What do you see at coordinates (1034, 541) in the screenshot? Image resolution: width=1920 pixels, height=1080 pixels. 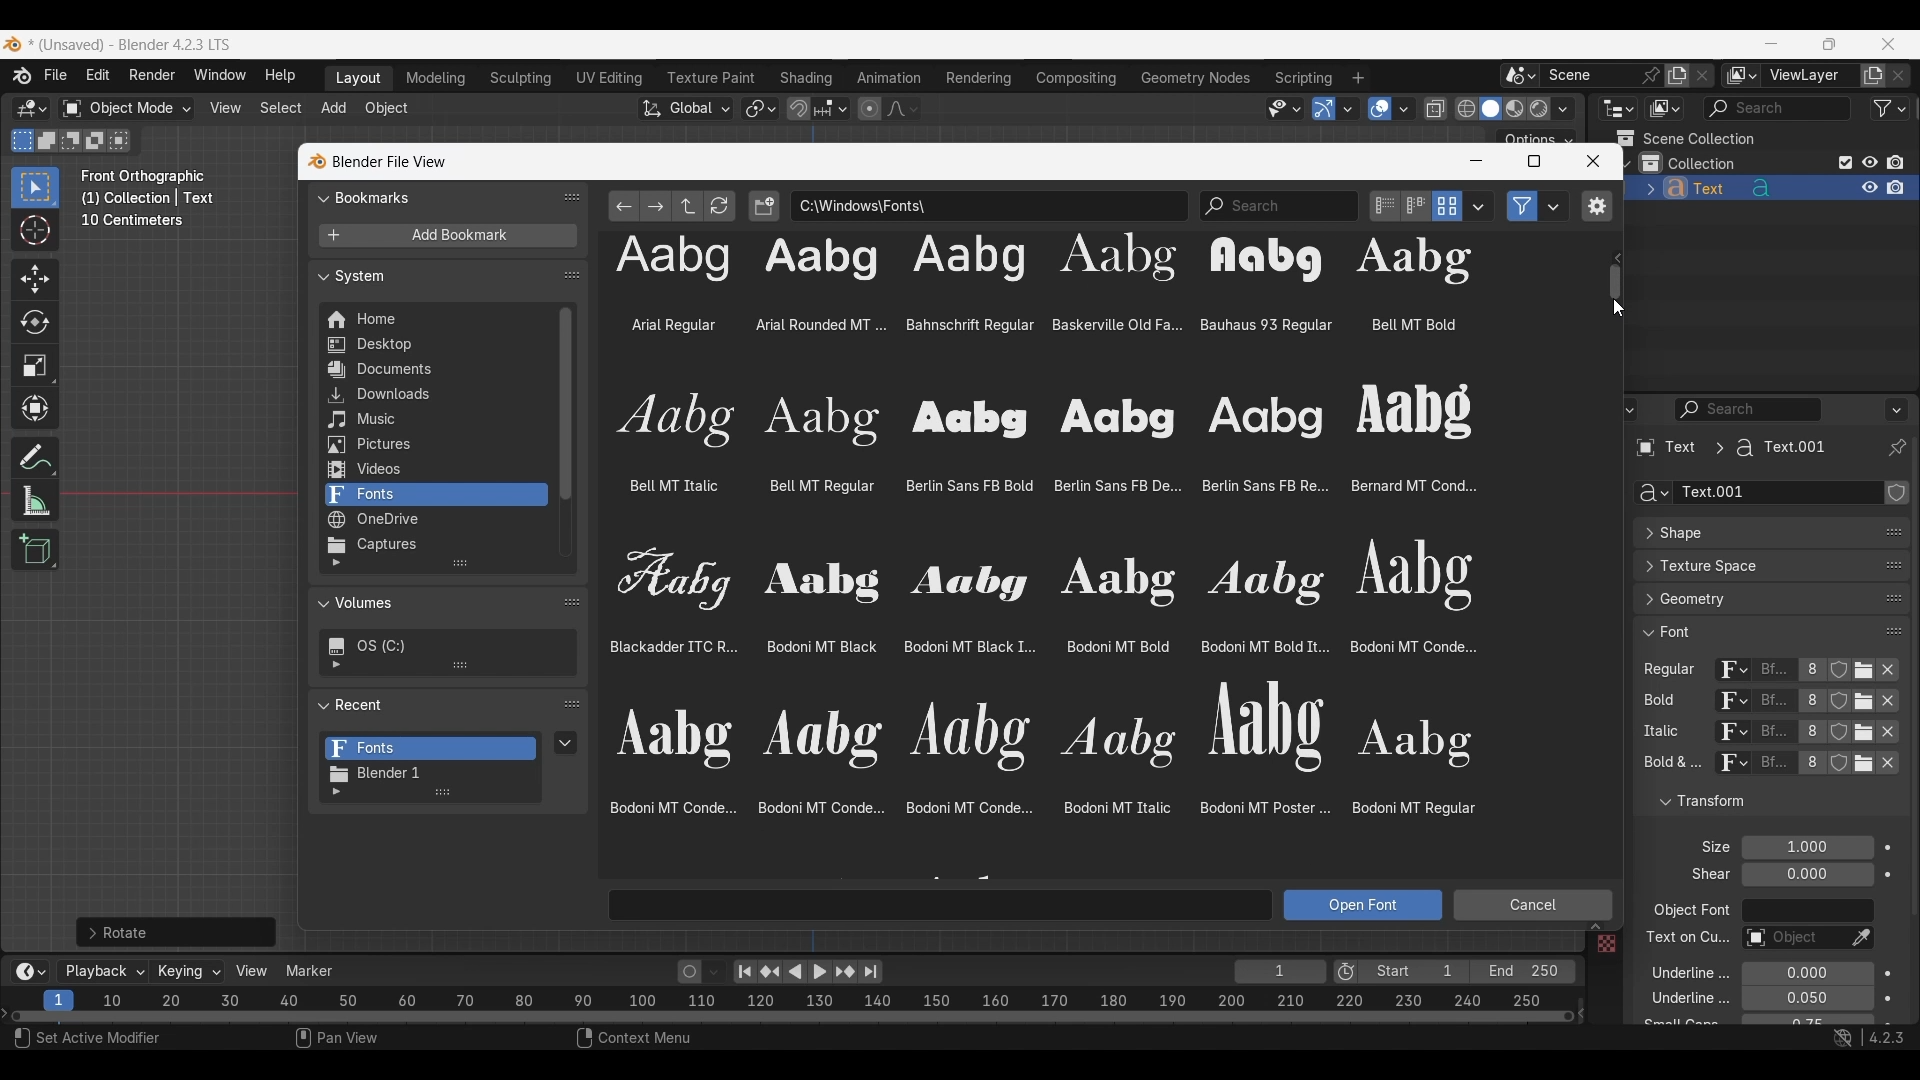 I see `Font options` at bounding box center [1034, 541].